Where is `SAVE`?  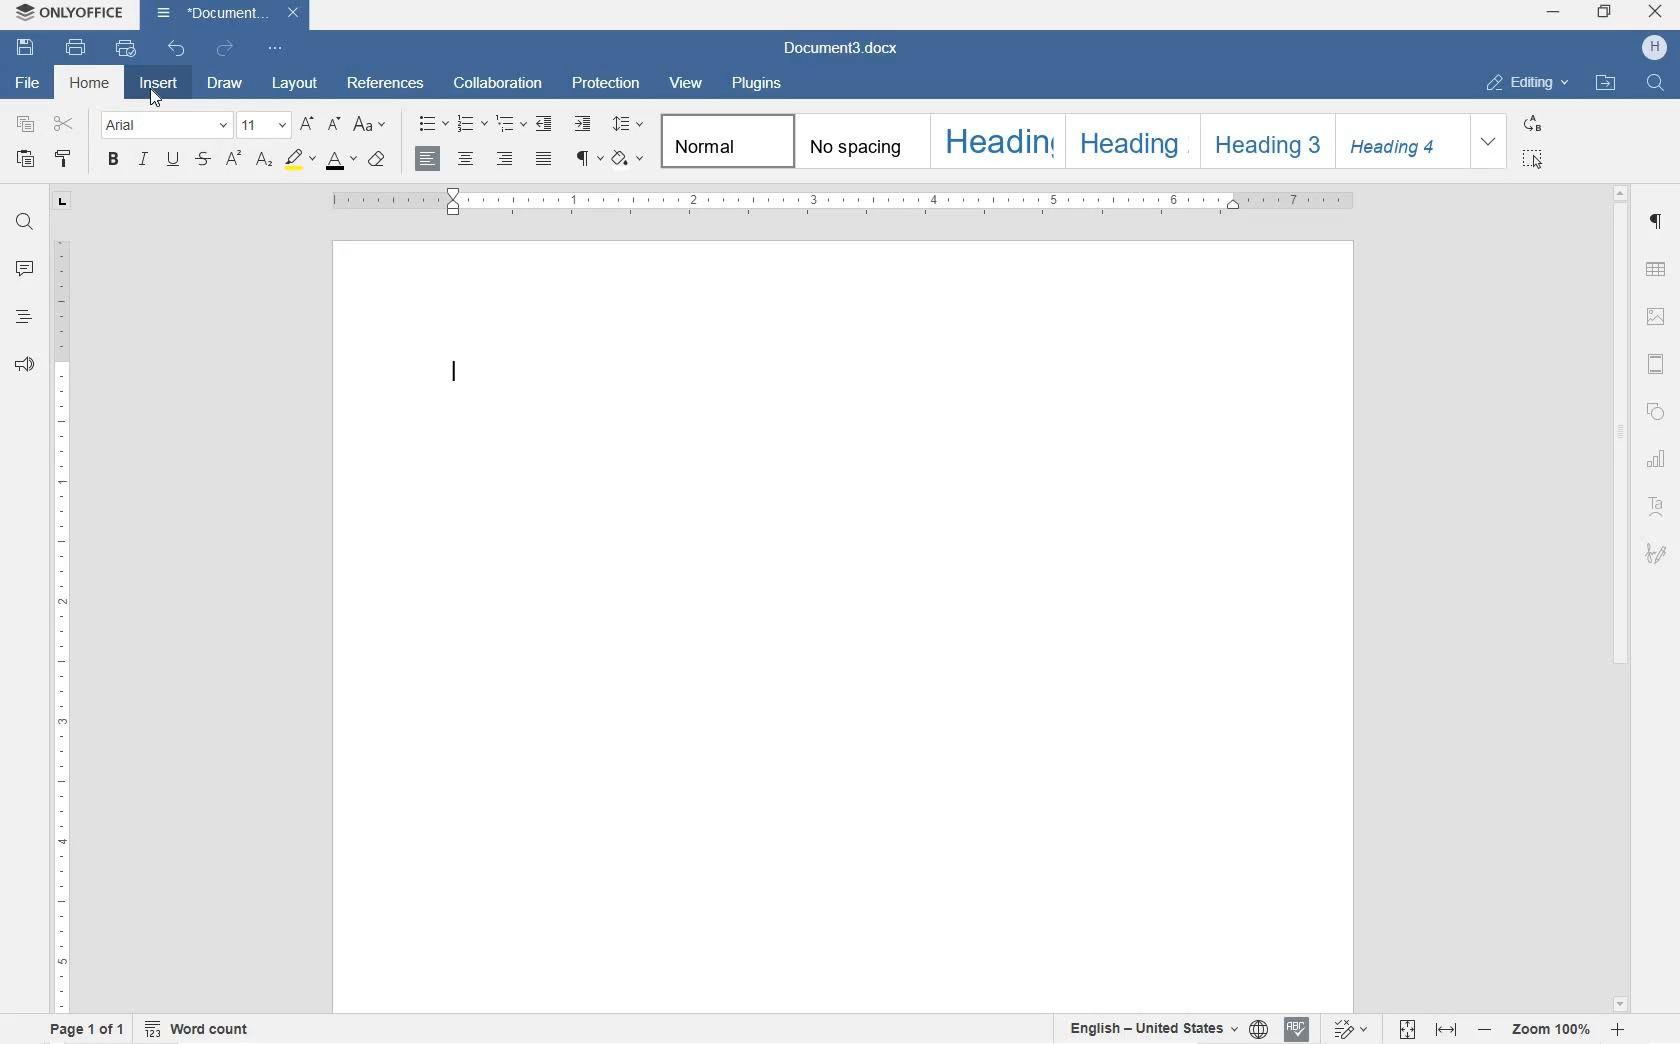
SAVE is located at coordinates (28, 45).